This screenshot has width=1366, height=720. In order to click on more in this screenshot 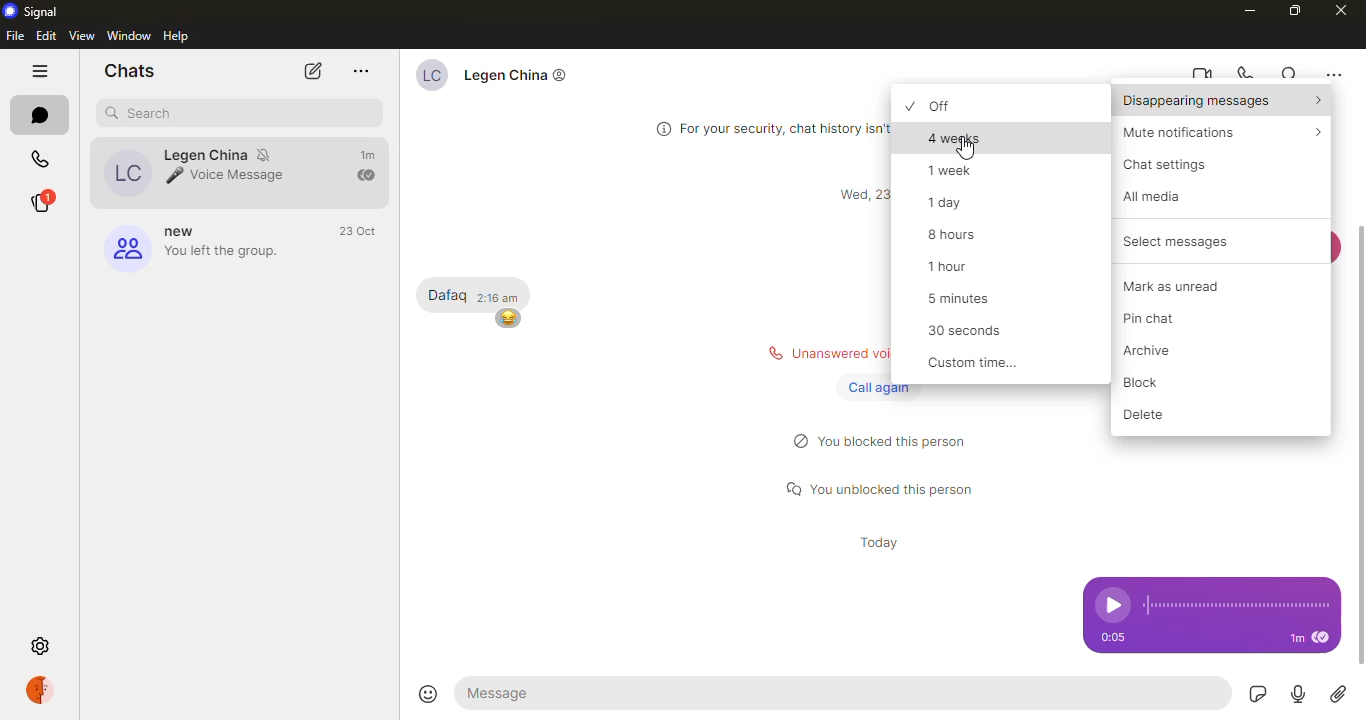, I will do `click(1333, 75)`.